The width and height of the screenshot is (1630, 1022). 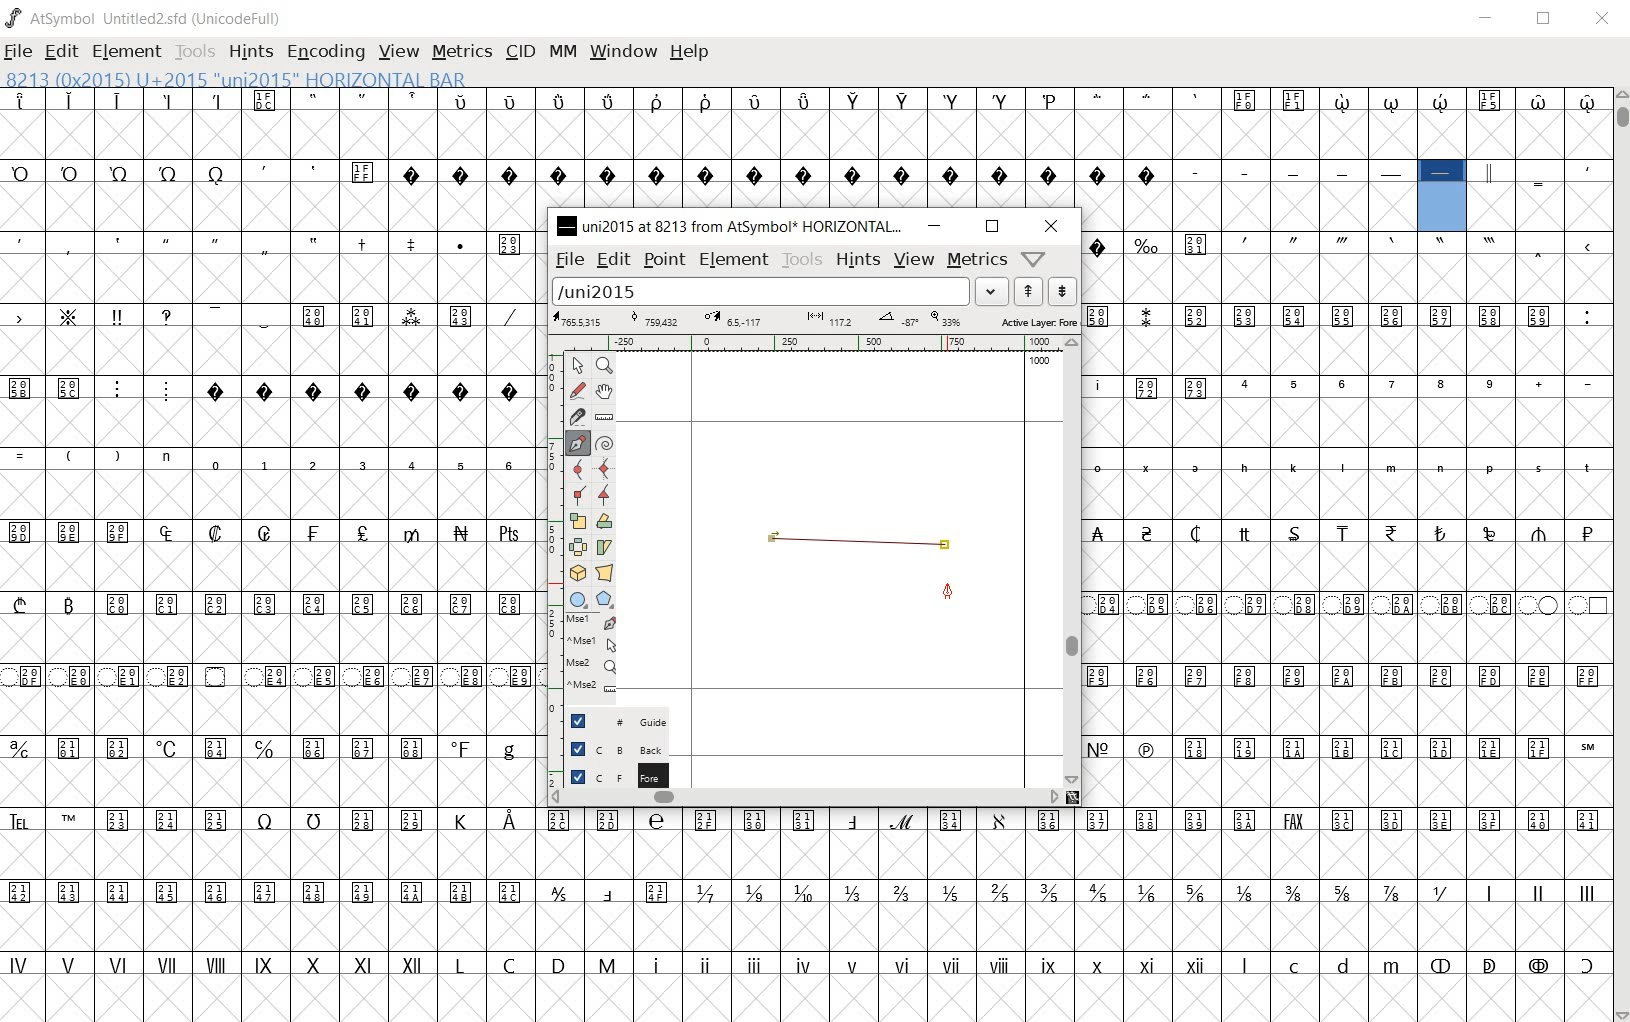 I want to click on add a point, then drag out its control points, so click(x=574, y=441).